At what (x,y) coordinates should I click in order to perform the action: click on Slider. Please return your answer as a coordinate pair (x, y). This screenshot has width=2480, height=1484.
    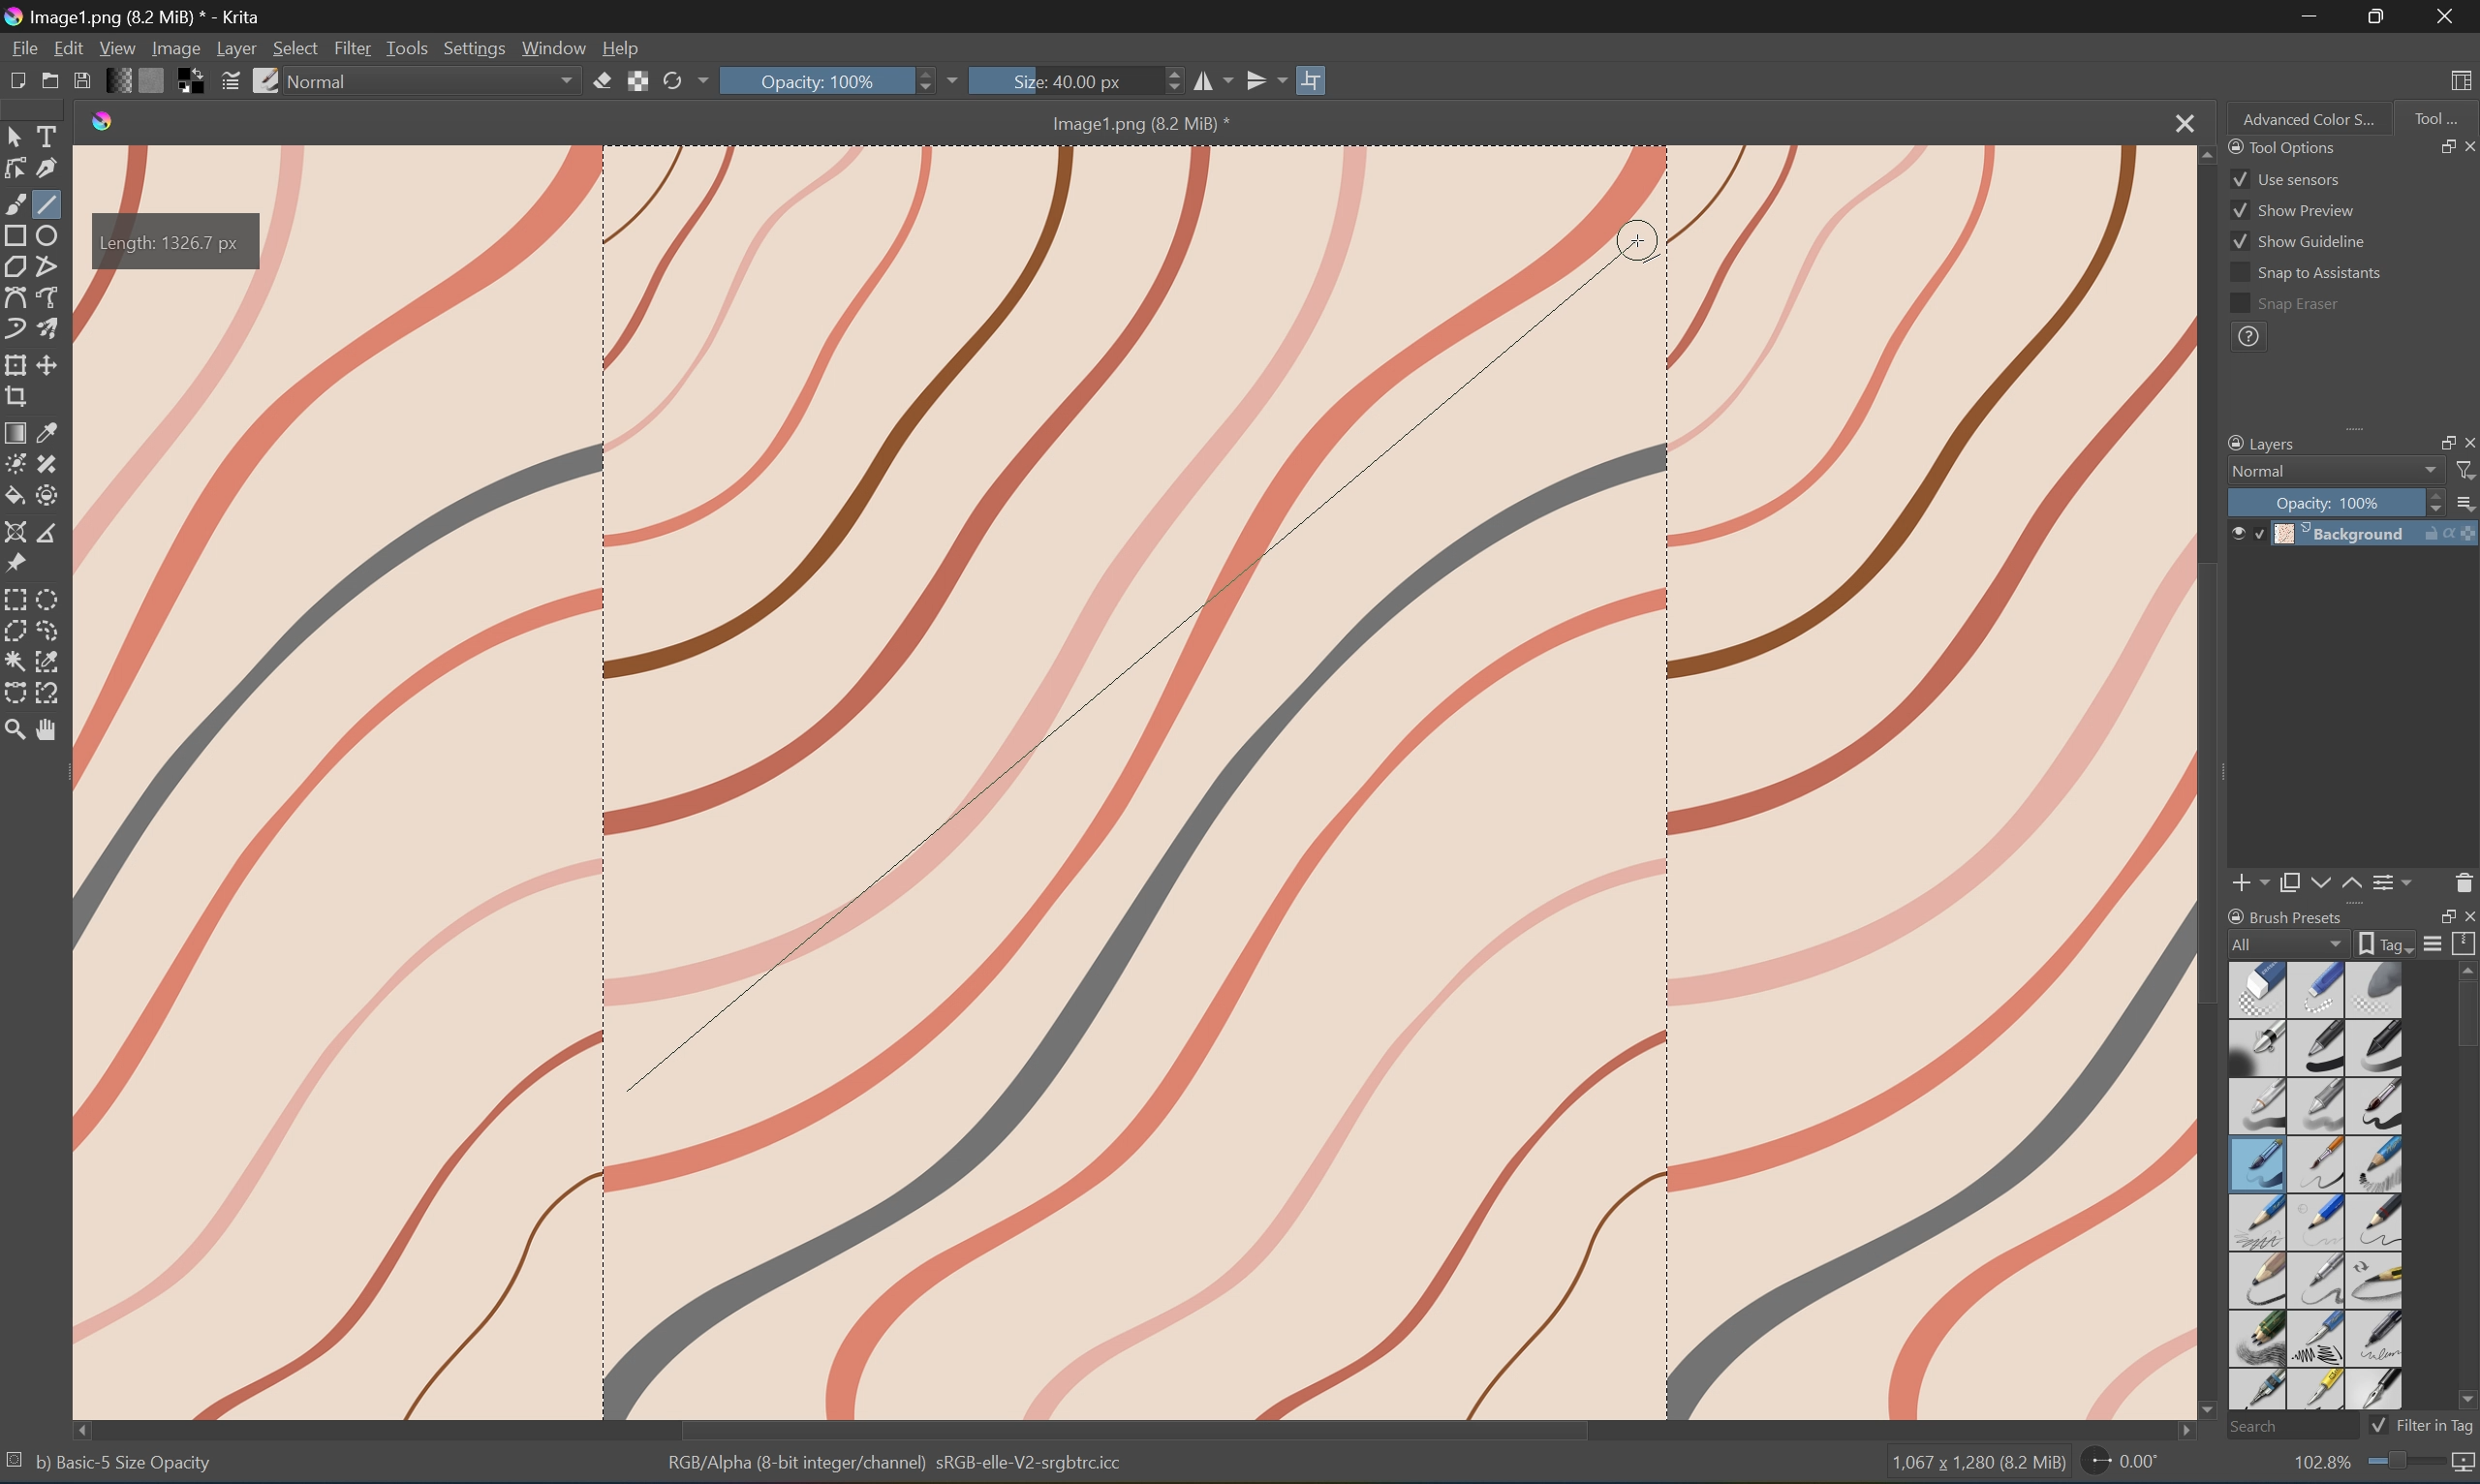
    Looking at the image, I should click on (2429, 502).